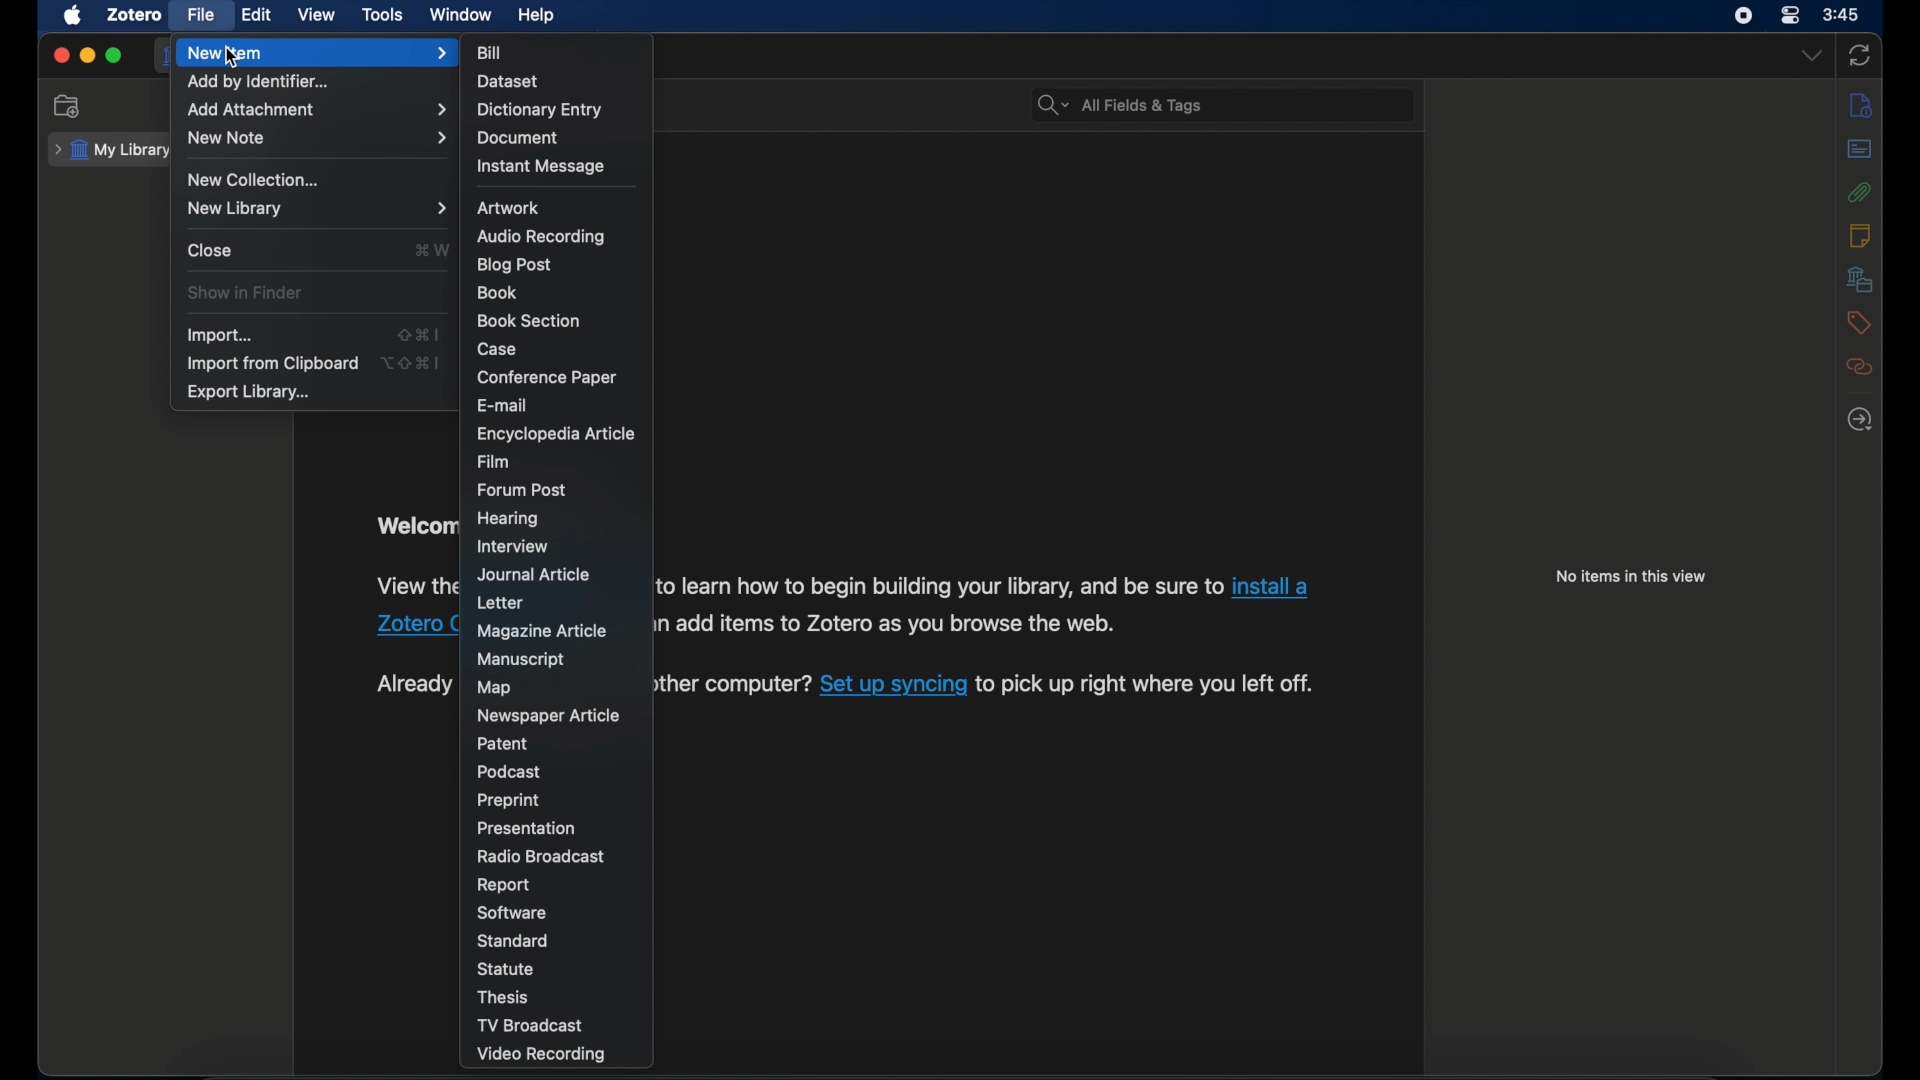  I want to click on syncing instruction, so click(413, 684).